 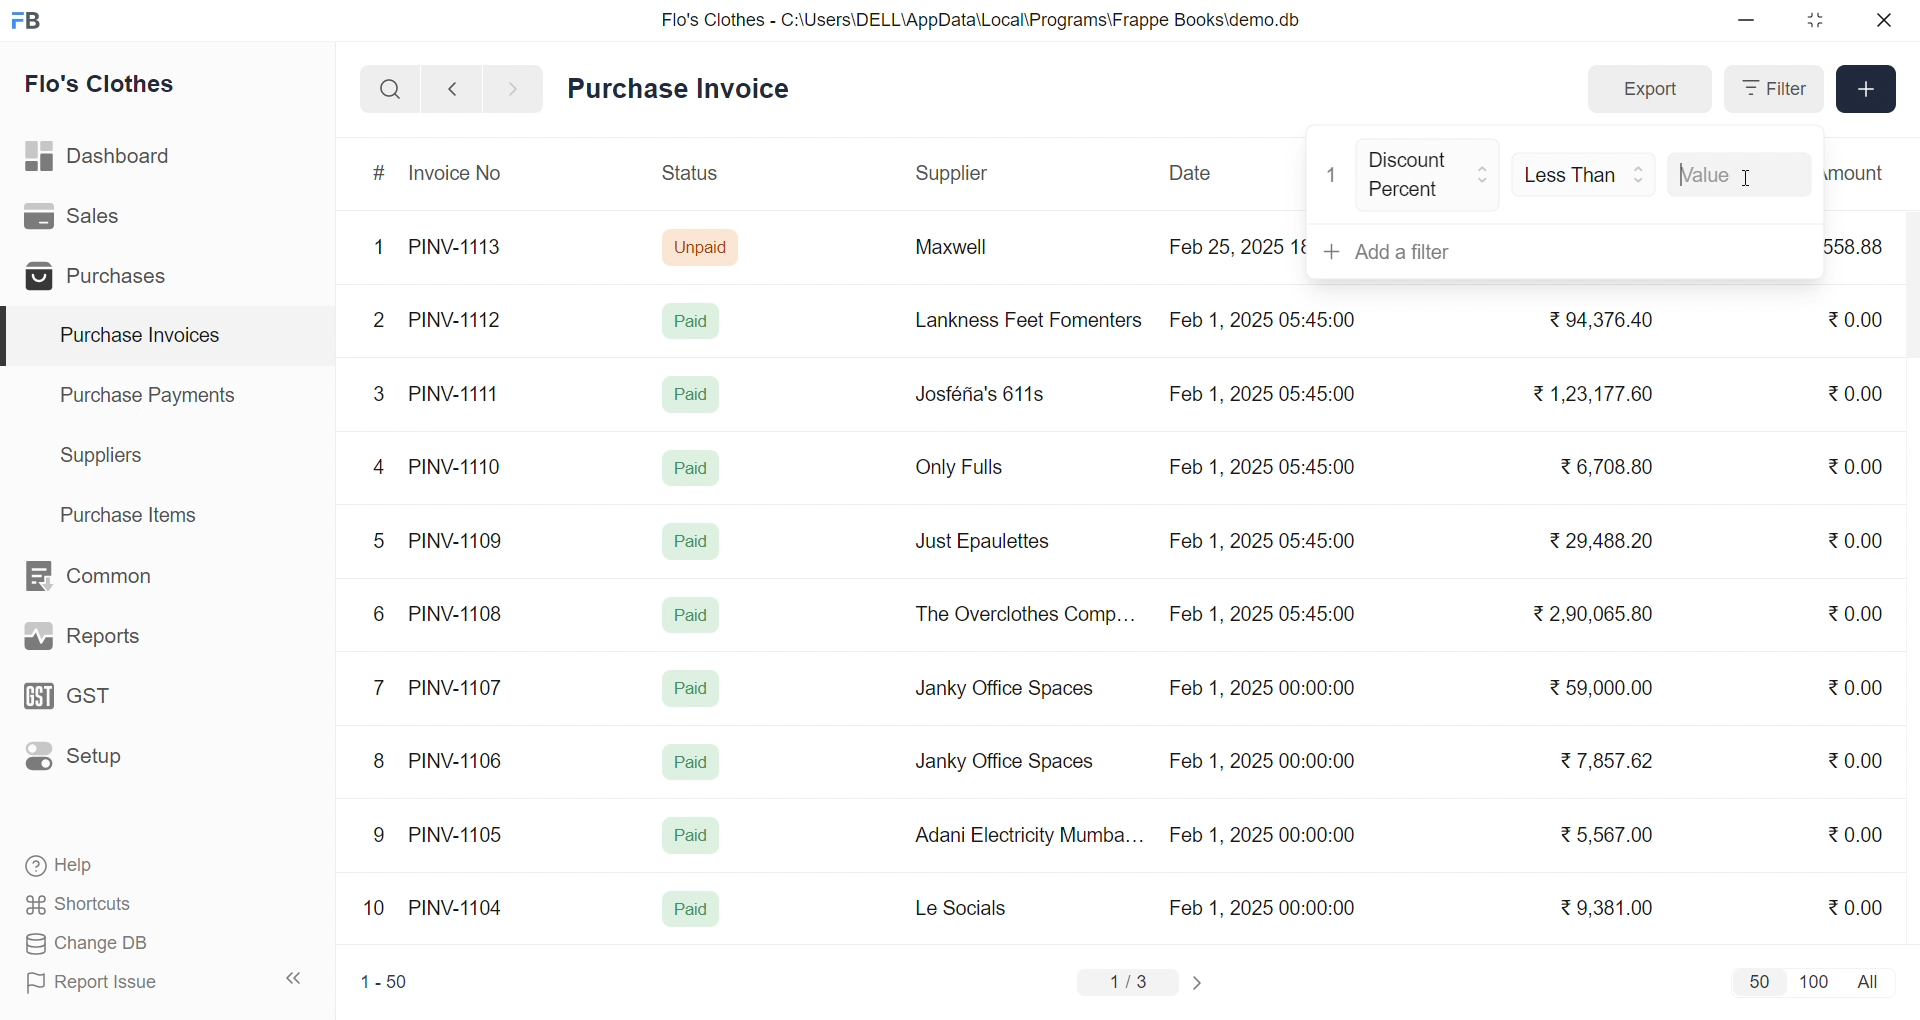 I want to click on #, so click(x=380, y=175).